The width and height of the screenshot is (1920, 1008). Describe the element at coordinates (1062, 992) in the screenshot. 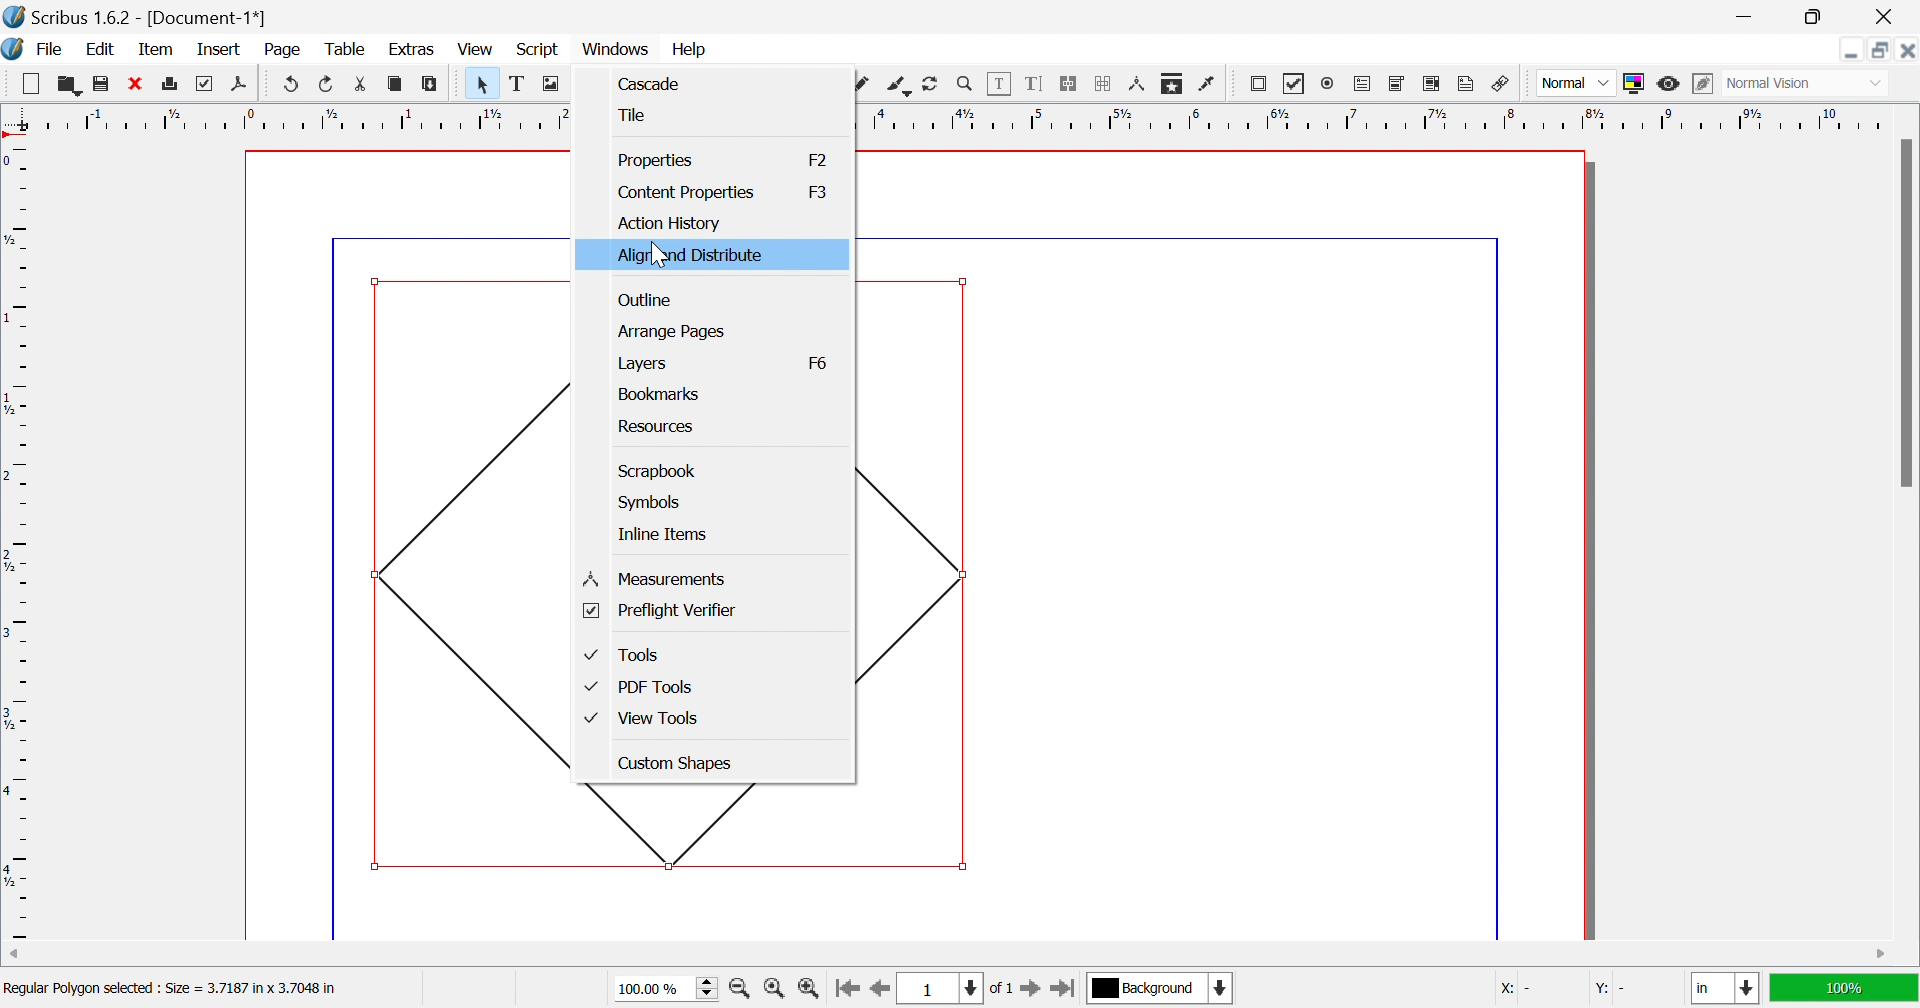

I see `Go to the last page` at that location.